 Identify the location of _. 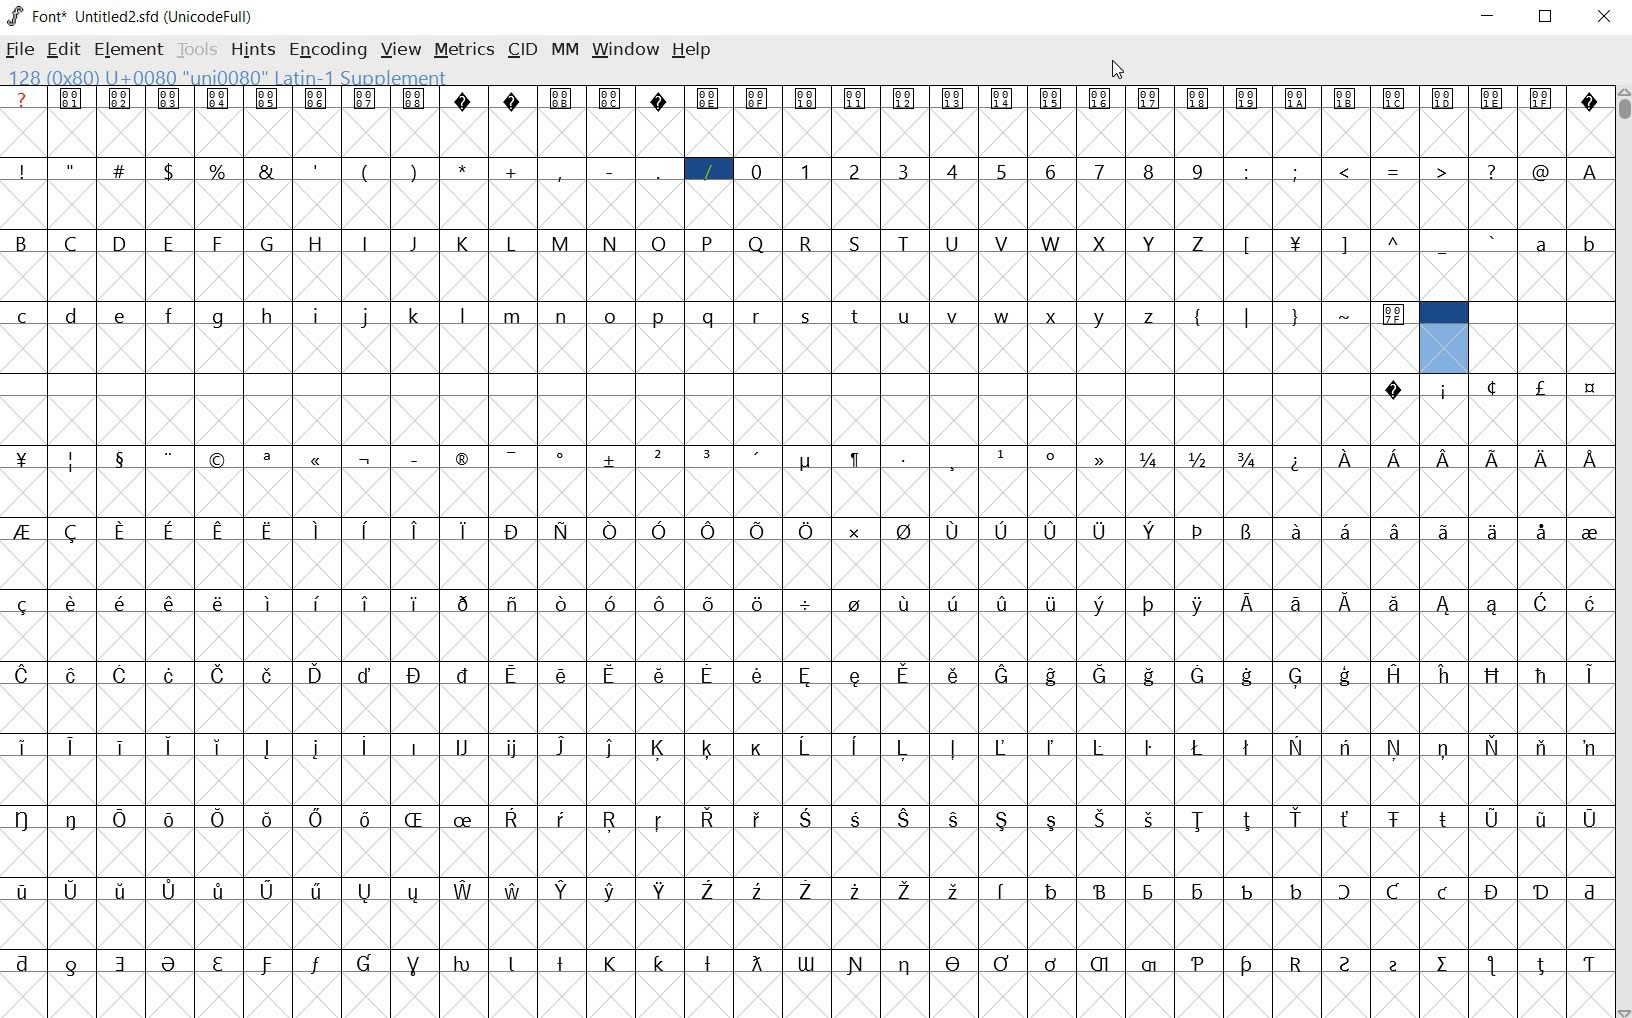
(1444, 244).